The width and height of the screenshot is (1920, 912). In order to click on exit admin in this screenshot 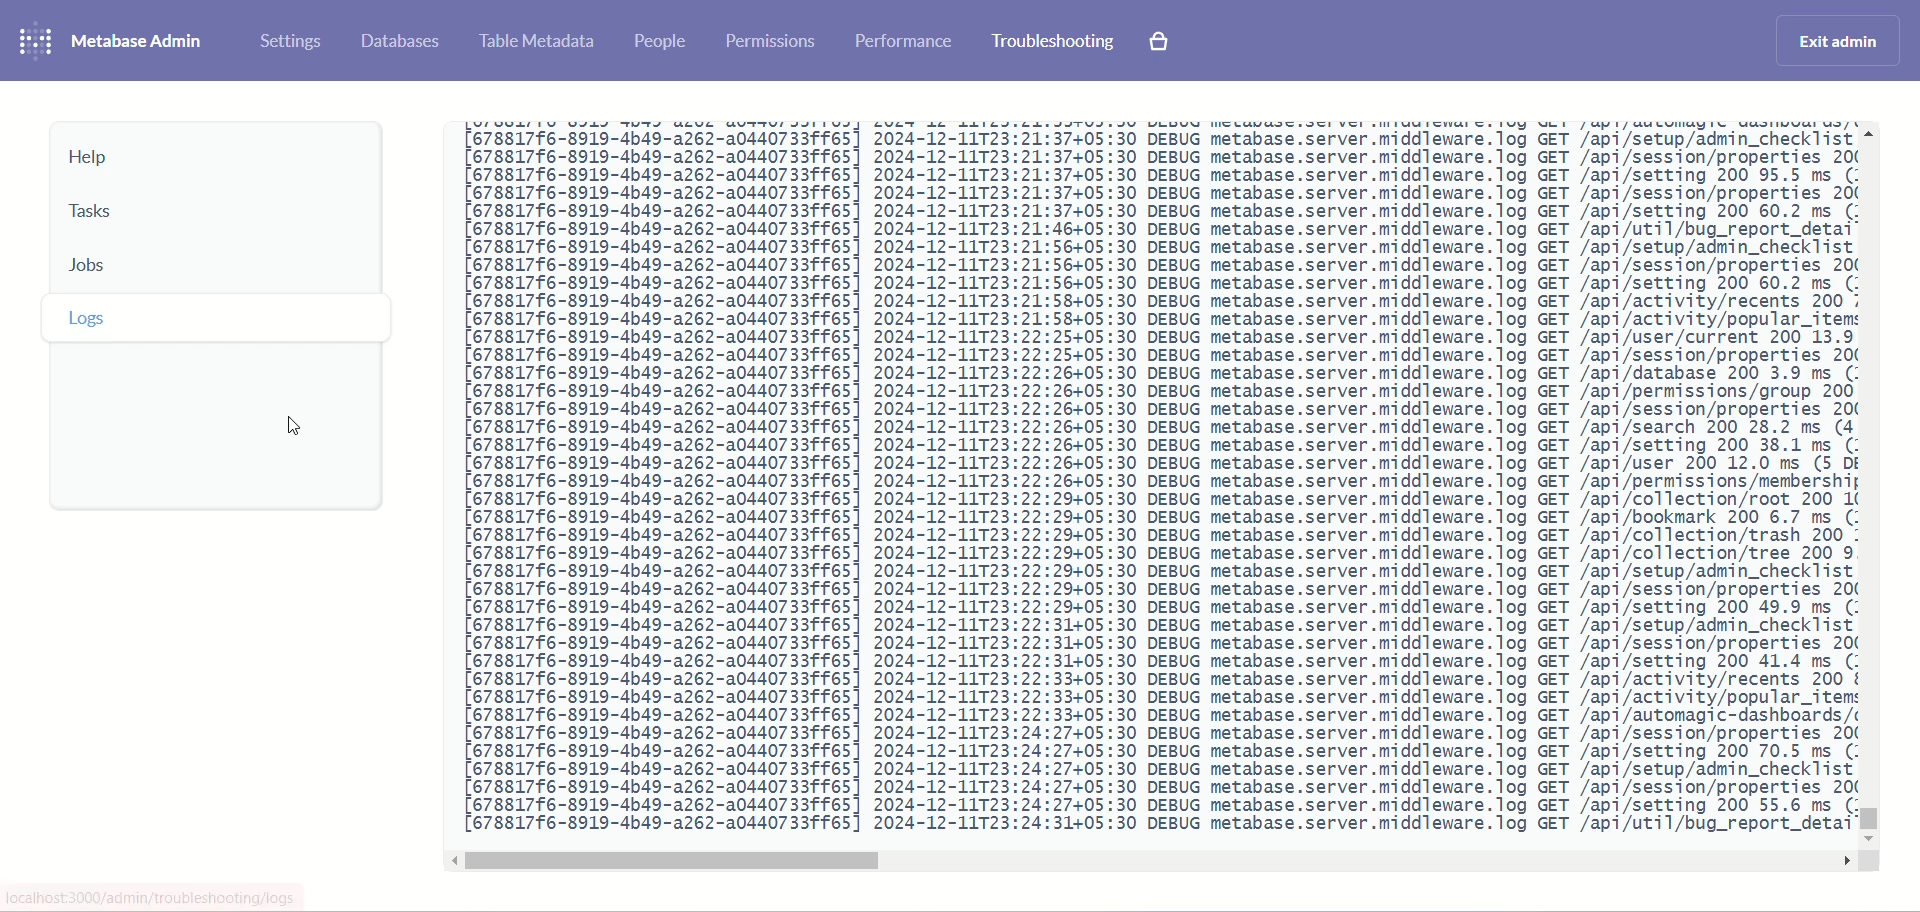, I will do `click(1840, 42)`.